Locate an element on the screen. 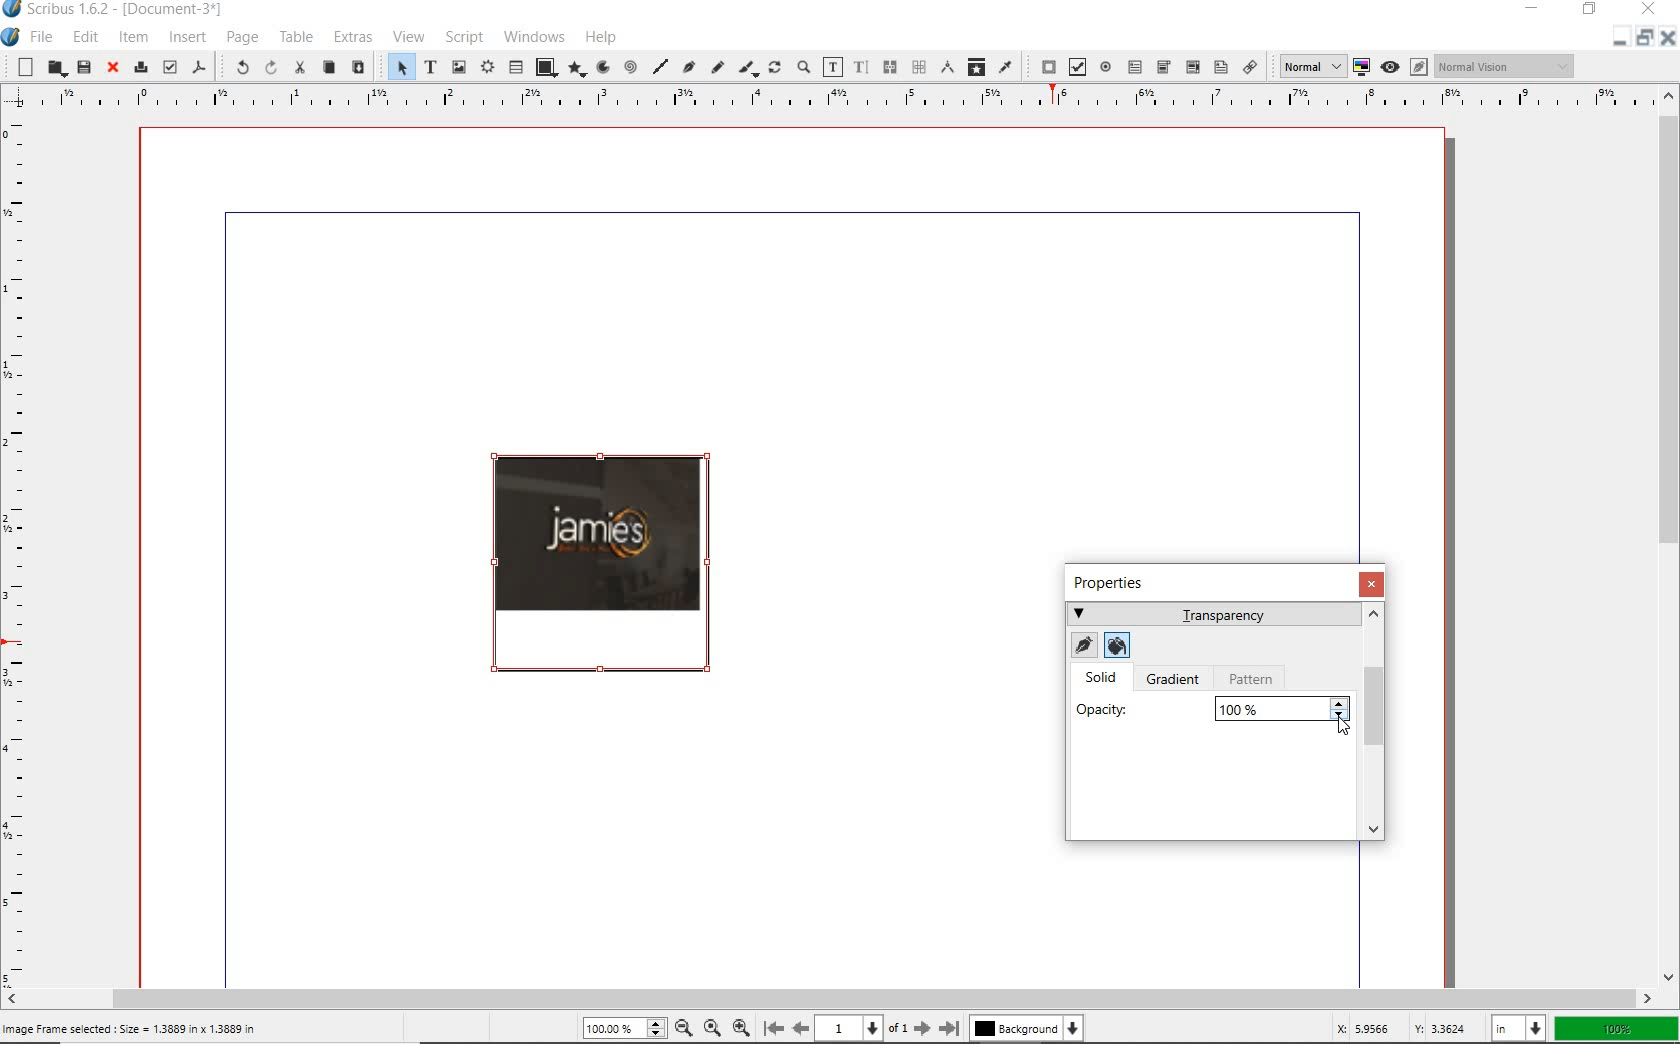  mouse pointer is located at coordinates (1341, 730).